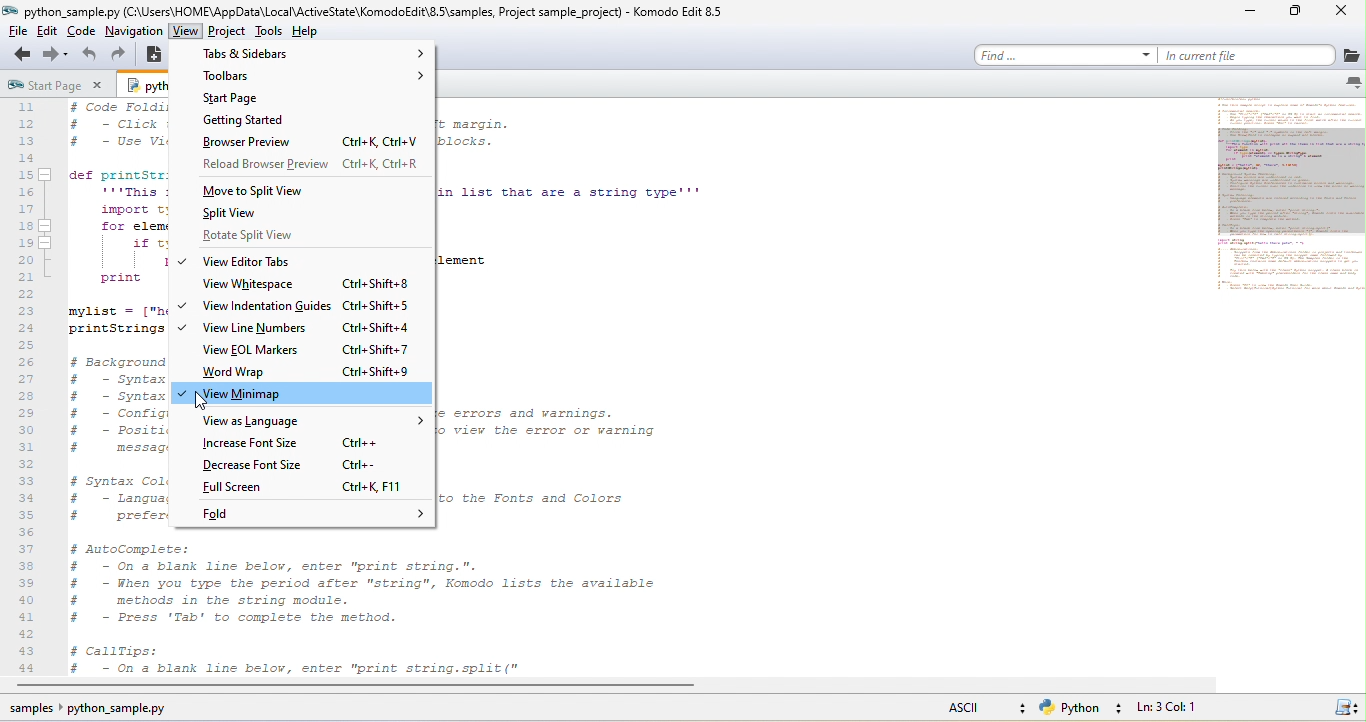  Describe the element at coordinates (60, 86) in the screenshot. I see `start page` at that location.